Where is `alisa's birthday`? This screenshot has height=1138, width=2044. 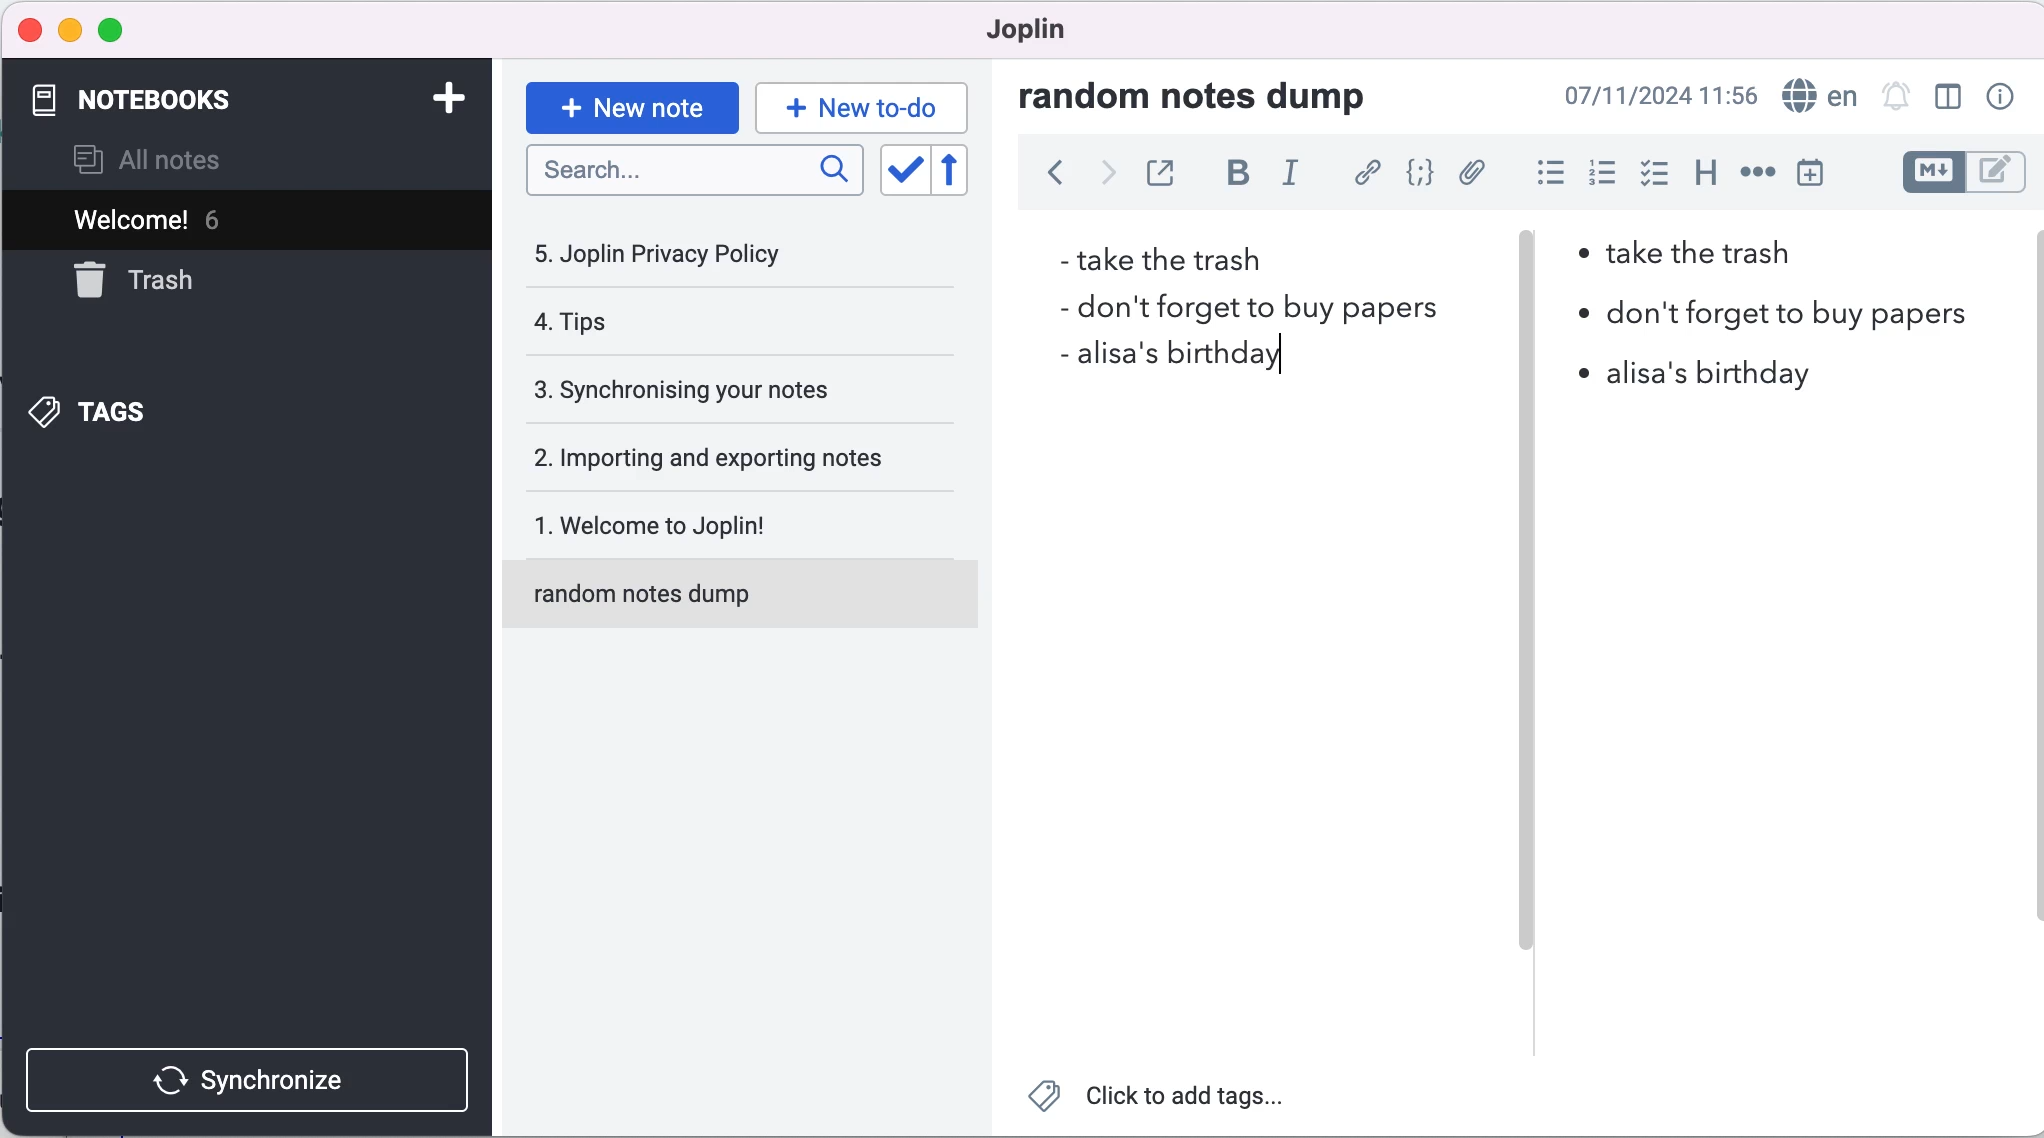 alisa's birthday is located at coordinates (1165, 364).